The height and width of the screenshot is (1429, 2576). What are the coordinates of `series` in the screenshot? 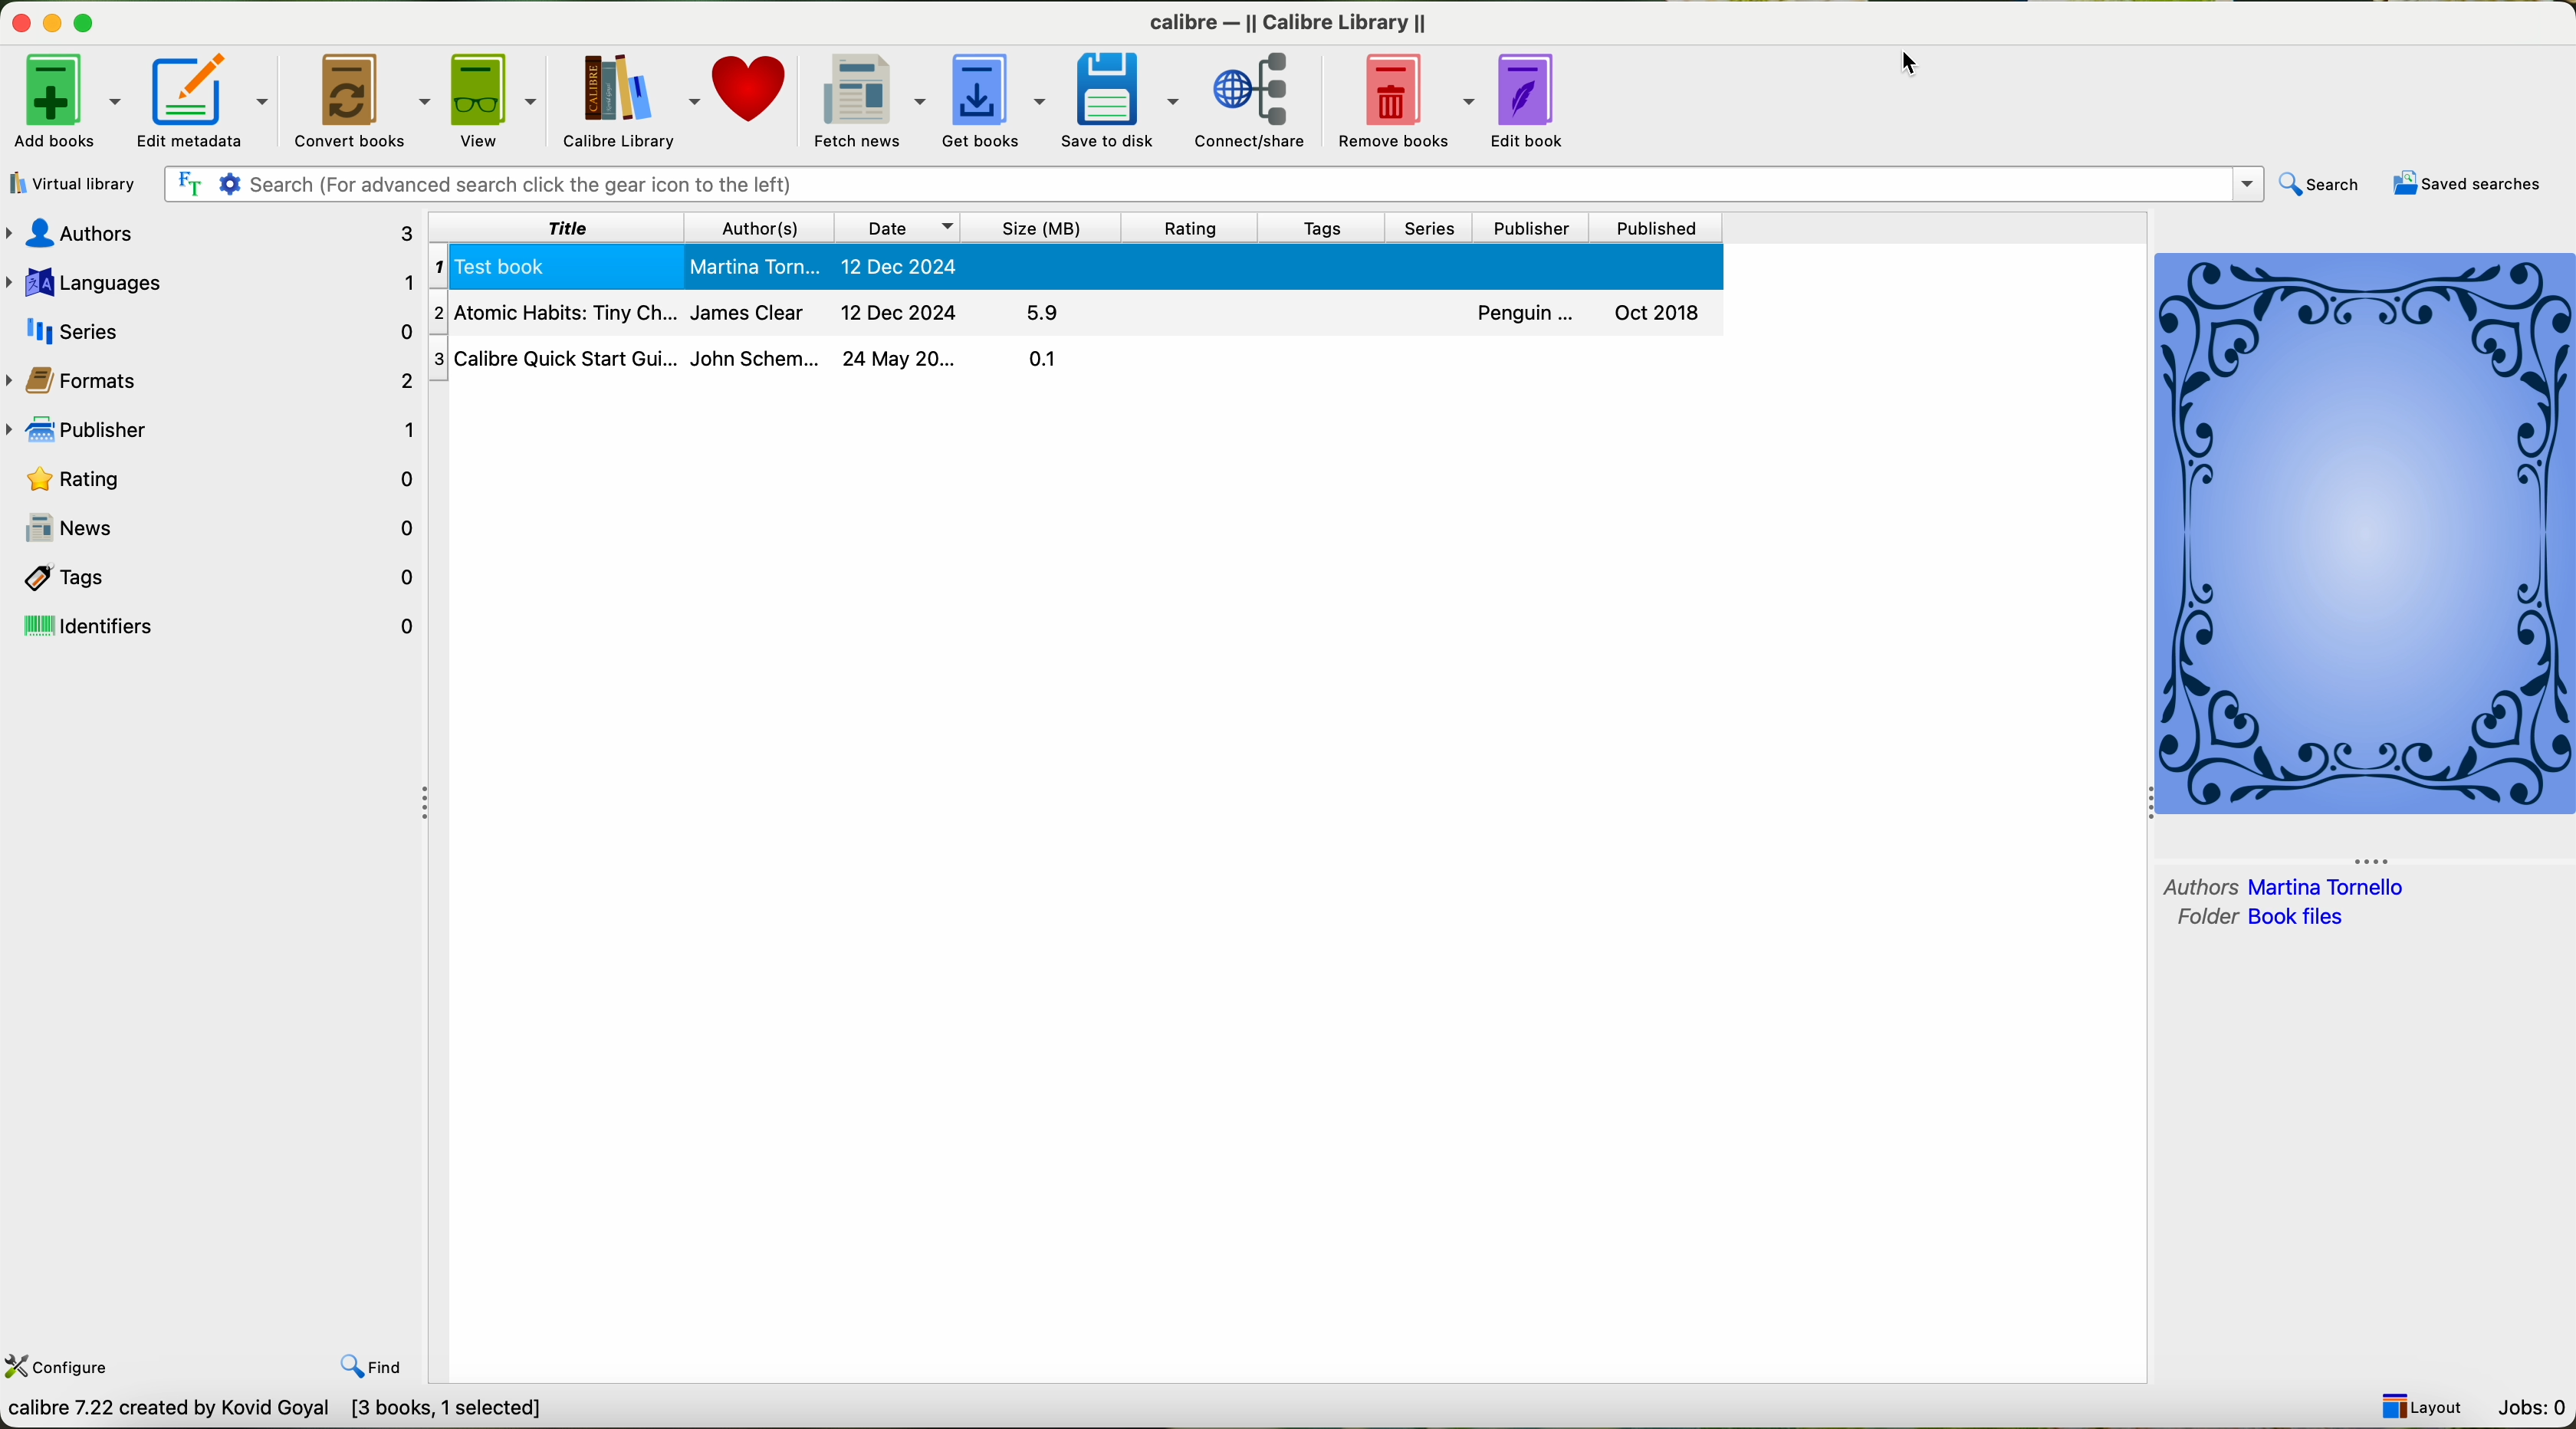 It's located at (1441, 225).